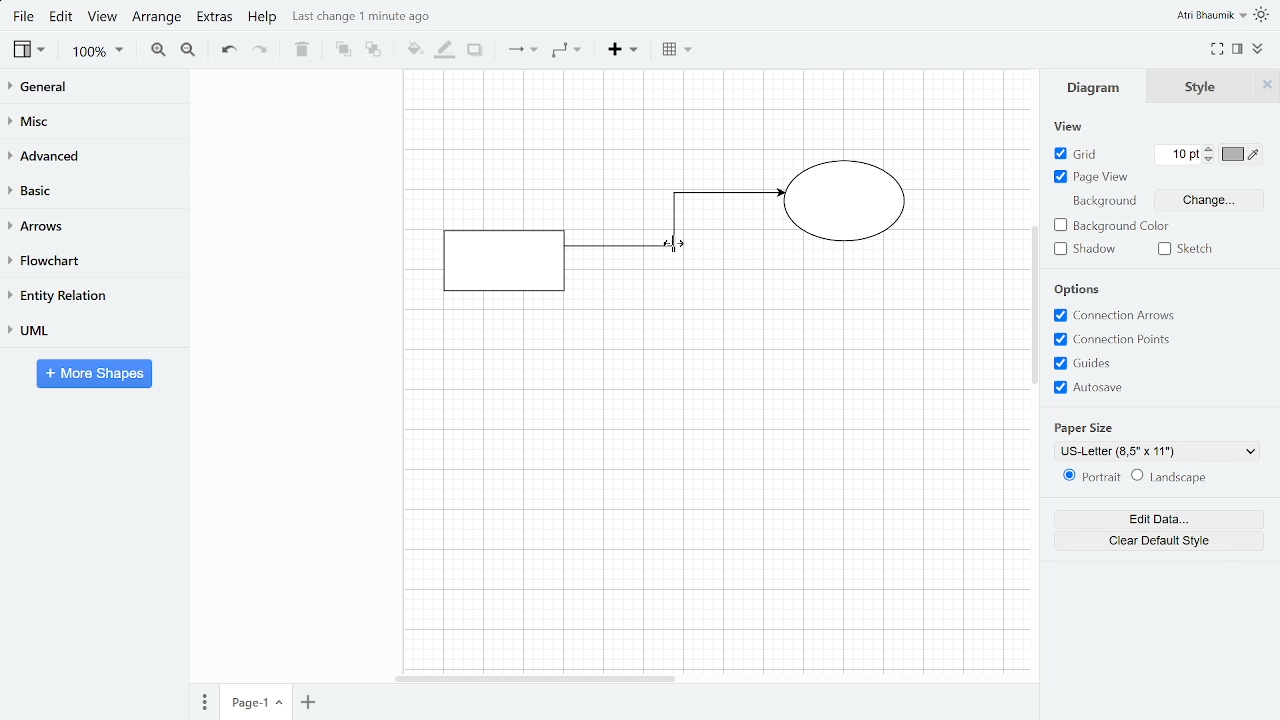  Describe the element at coordinates (566, 51) in the screenshot. I see `Waypoints` at that location.